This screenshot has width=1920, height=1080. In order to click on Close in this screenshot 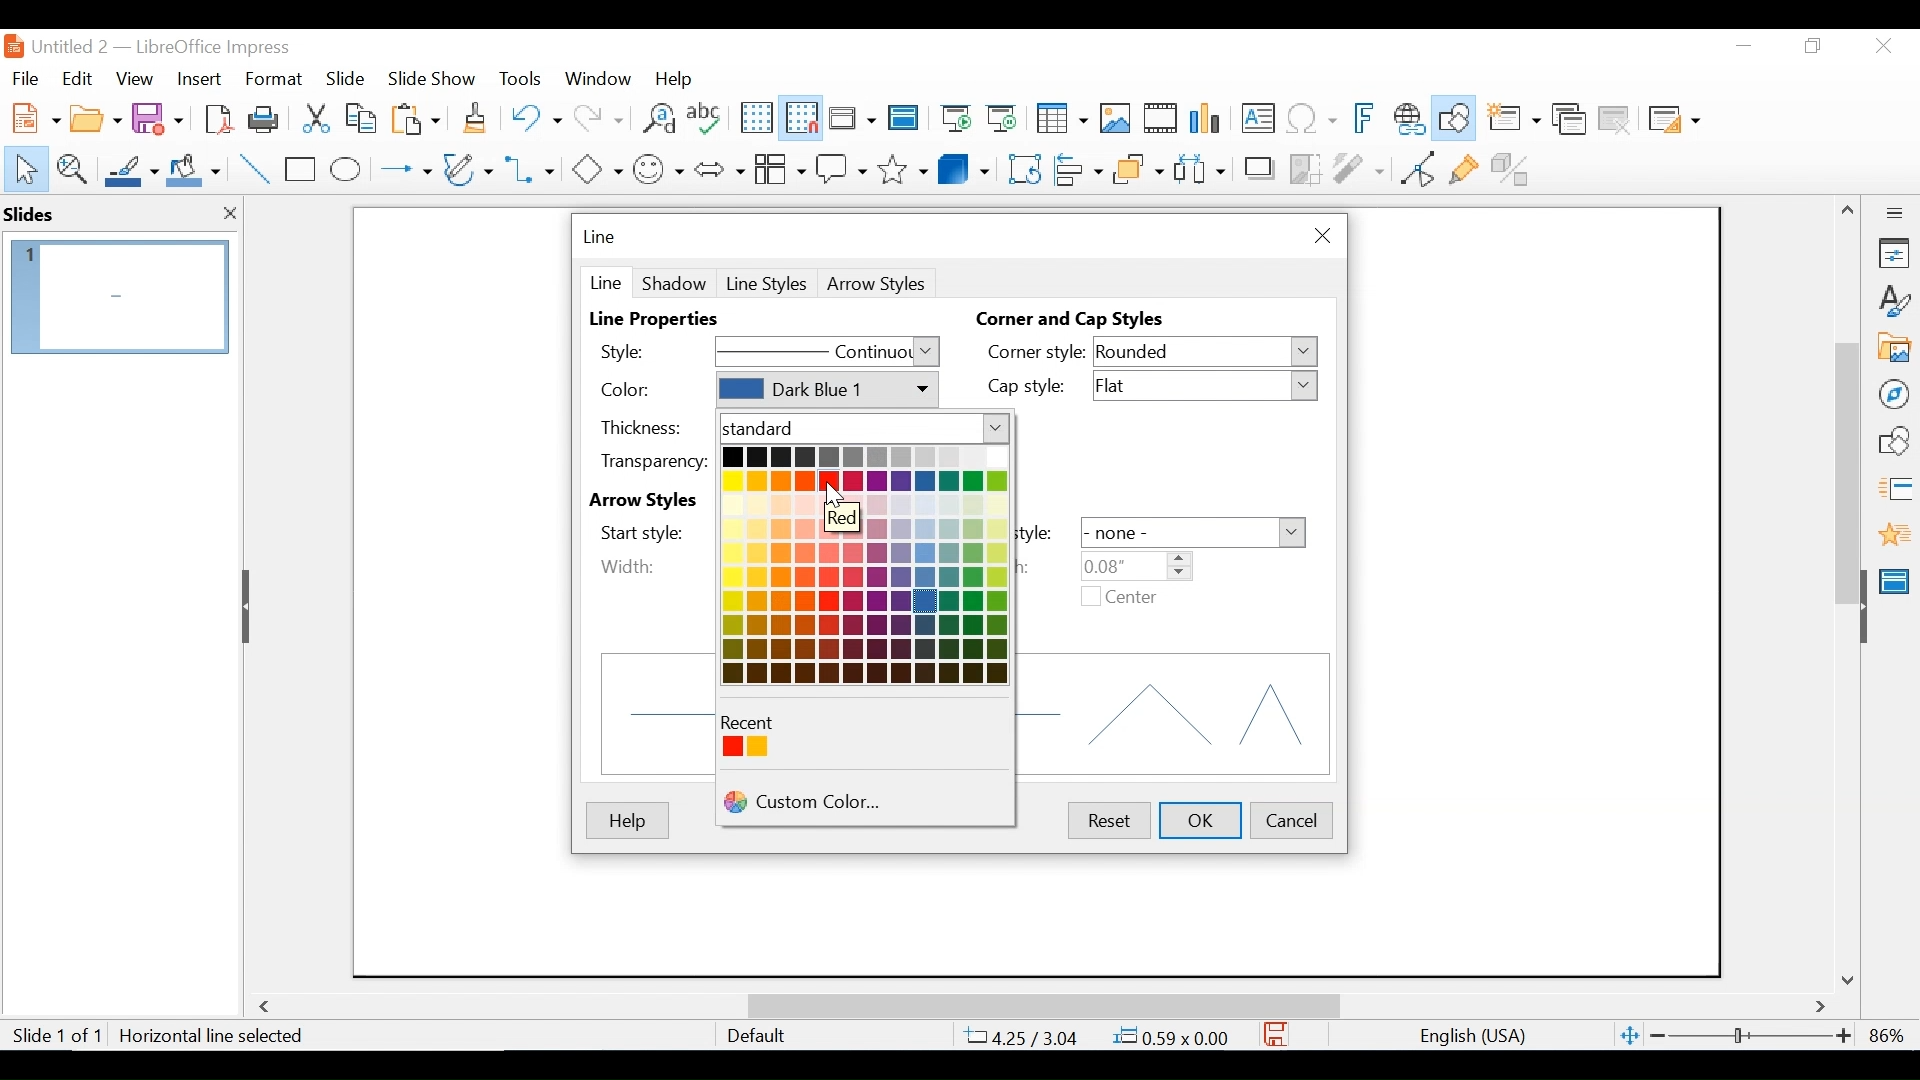, I will do `click(1881, 47)`.